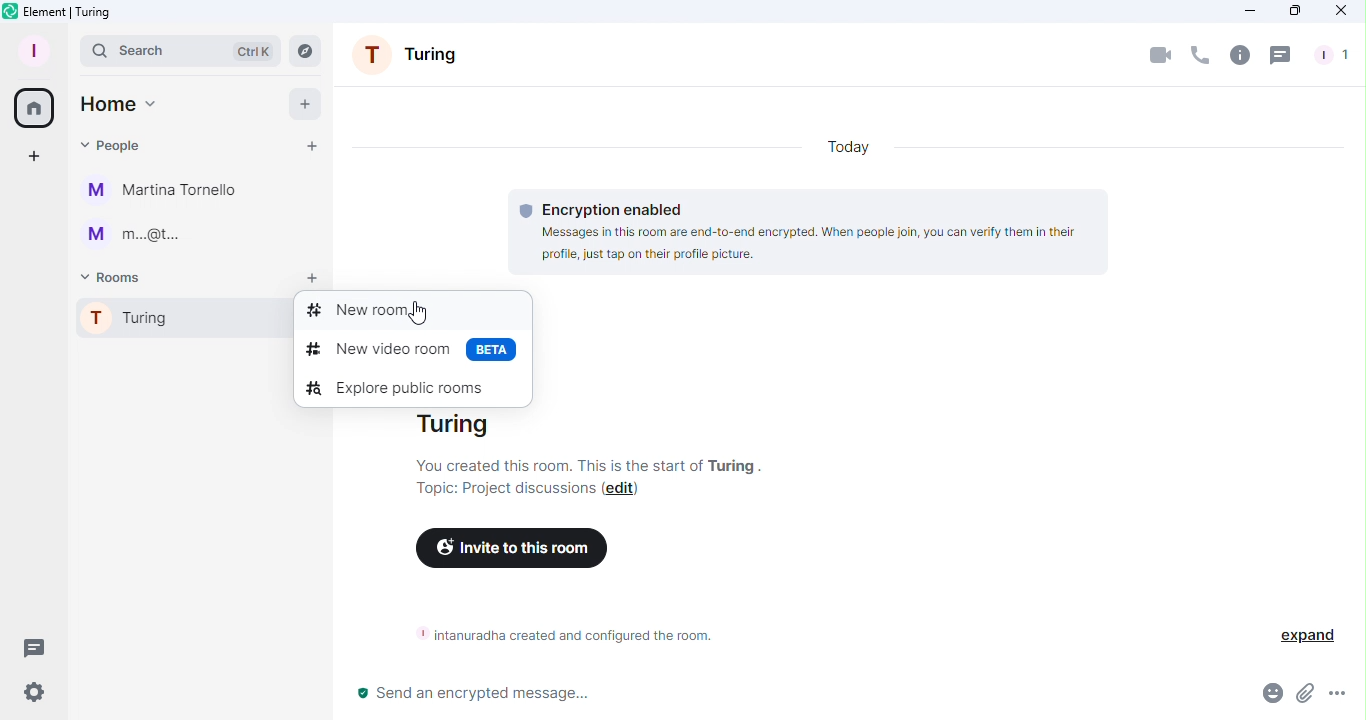  What do you see at coordinates (1329, 55) in the screenshot?
I see `People` at bounding box center [1329, 55].